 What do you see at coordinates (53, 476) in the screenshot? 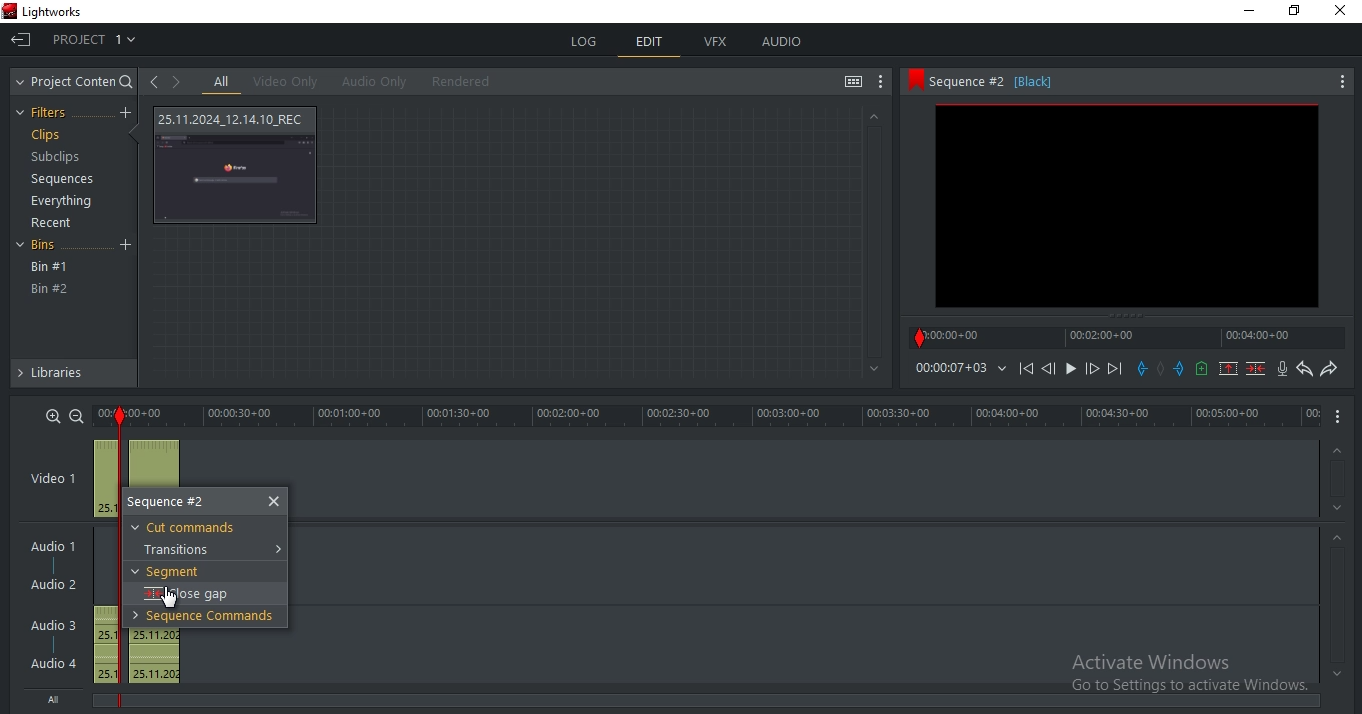
I see `video 1` at bounding box center [53, 476].